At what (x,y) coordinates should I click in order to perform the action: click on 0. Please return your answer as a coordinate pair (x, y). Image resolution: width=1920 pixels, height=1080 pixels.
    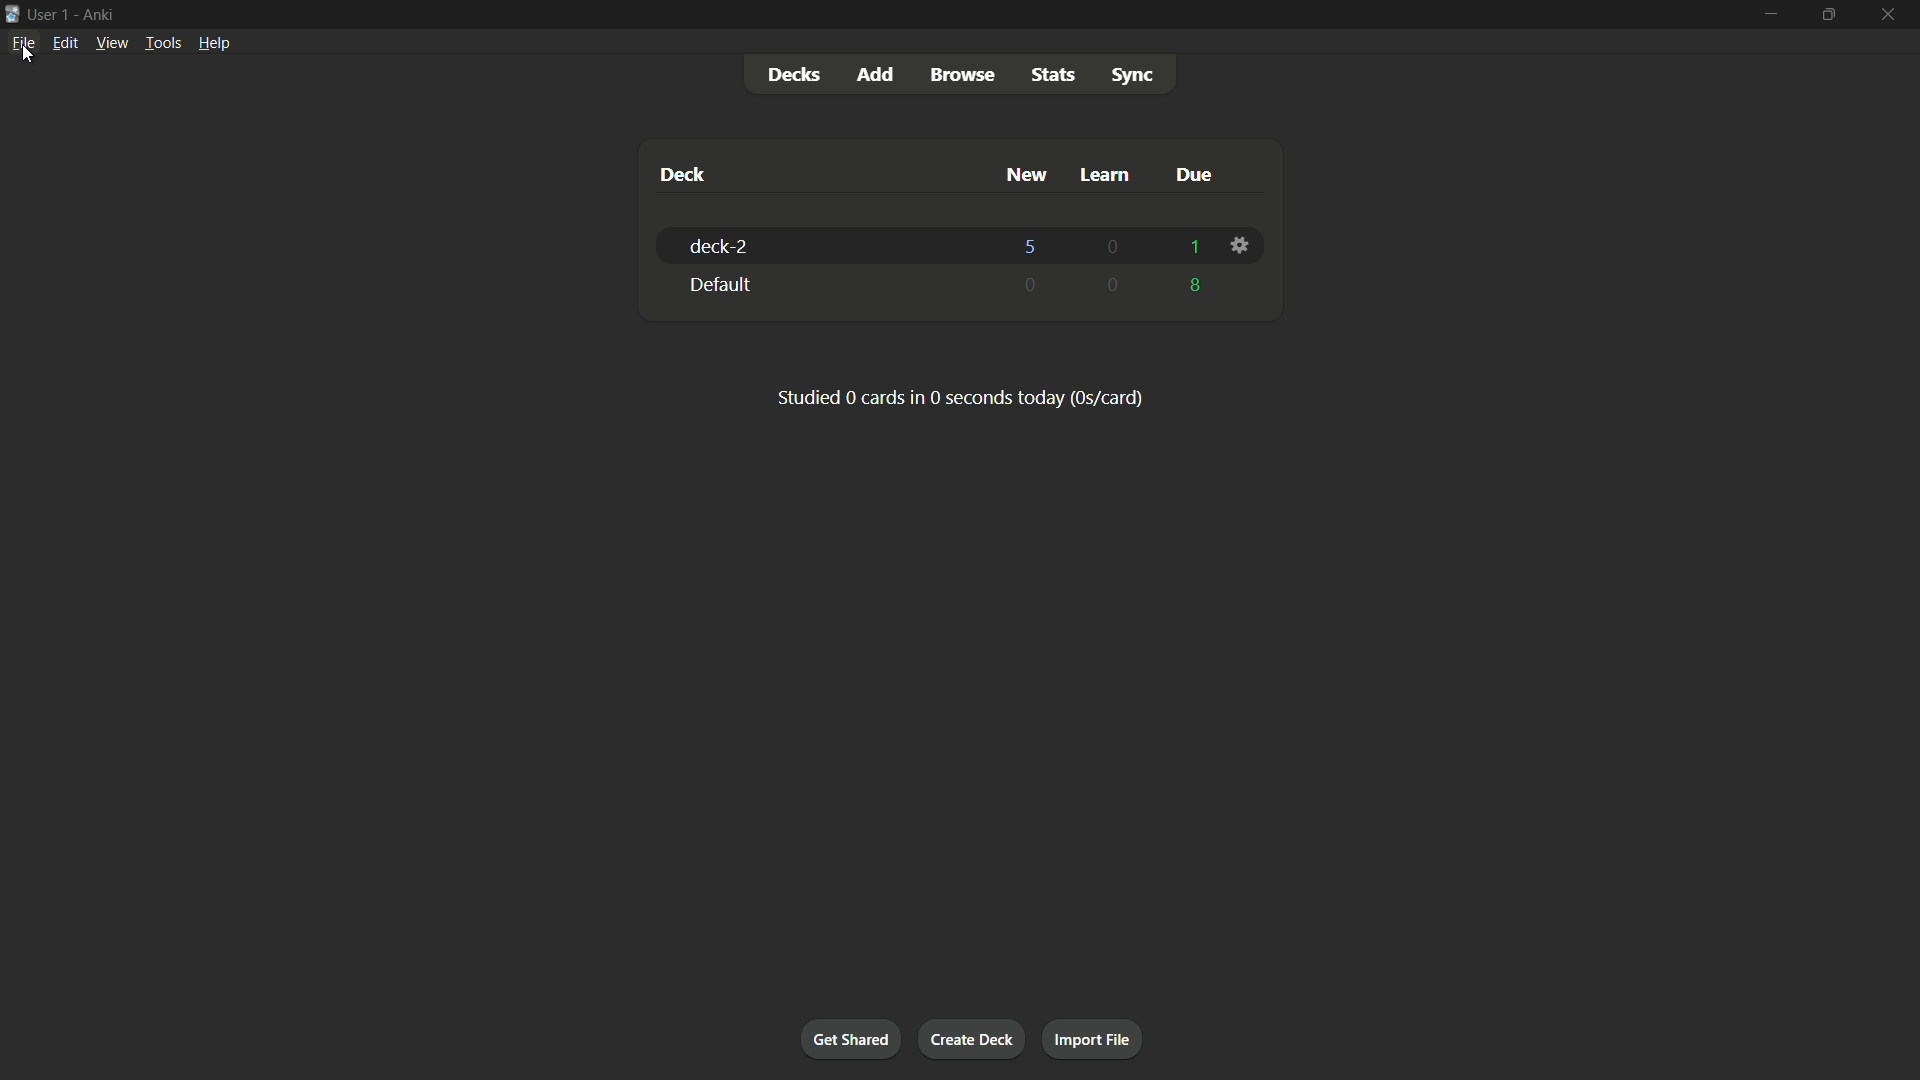
    Looking at the image, I should click on (1033, 283).